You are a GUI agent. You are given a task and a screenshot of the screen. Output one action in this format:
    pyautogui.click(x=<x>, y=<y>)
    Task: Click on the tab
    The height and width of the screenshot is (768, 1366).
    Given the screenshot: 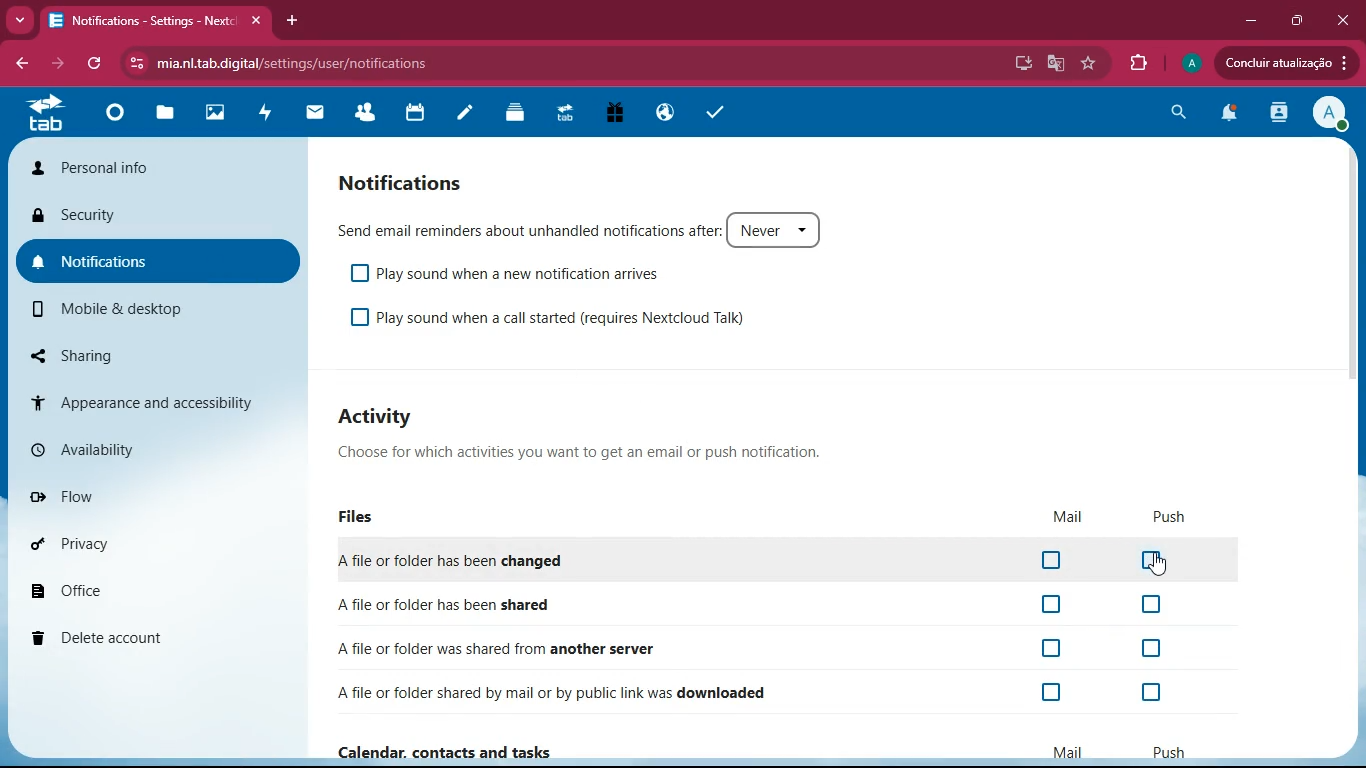 What is the action you would take?
    pyautogui.click(x=45, y=115)
    